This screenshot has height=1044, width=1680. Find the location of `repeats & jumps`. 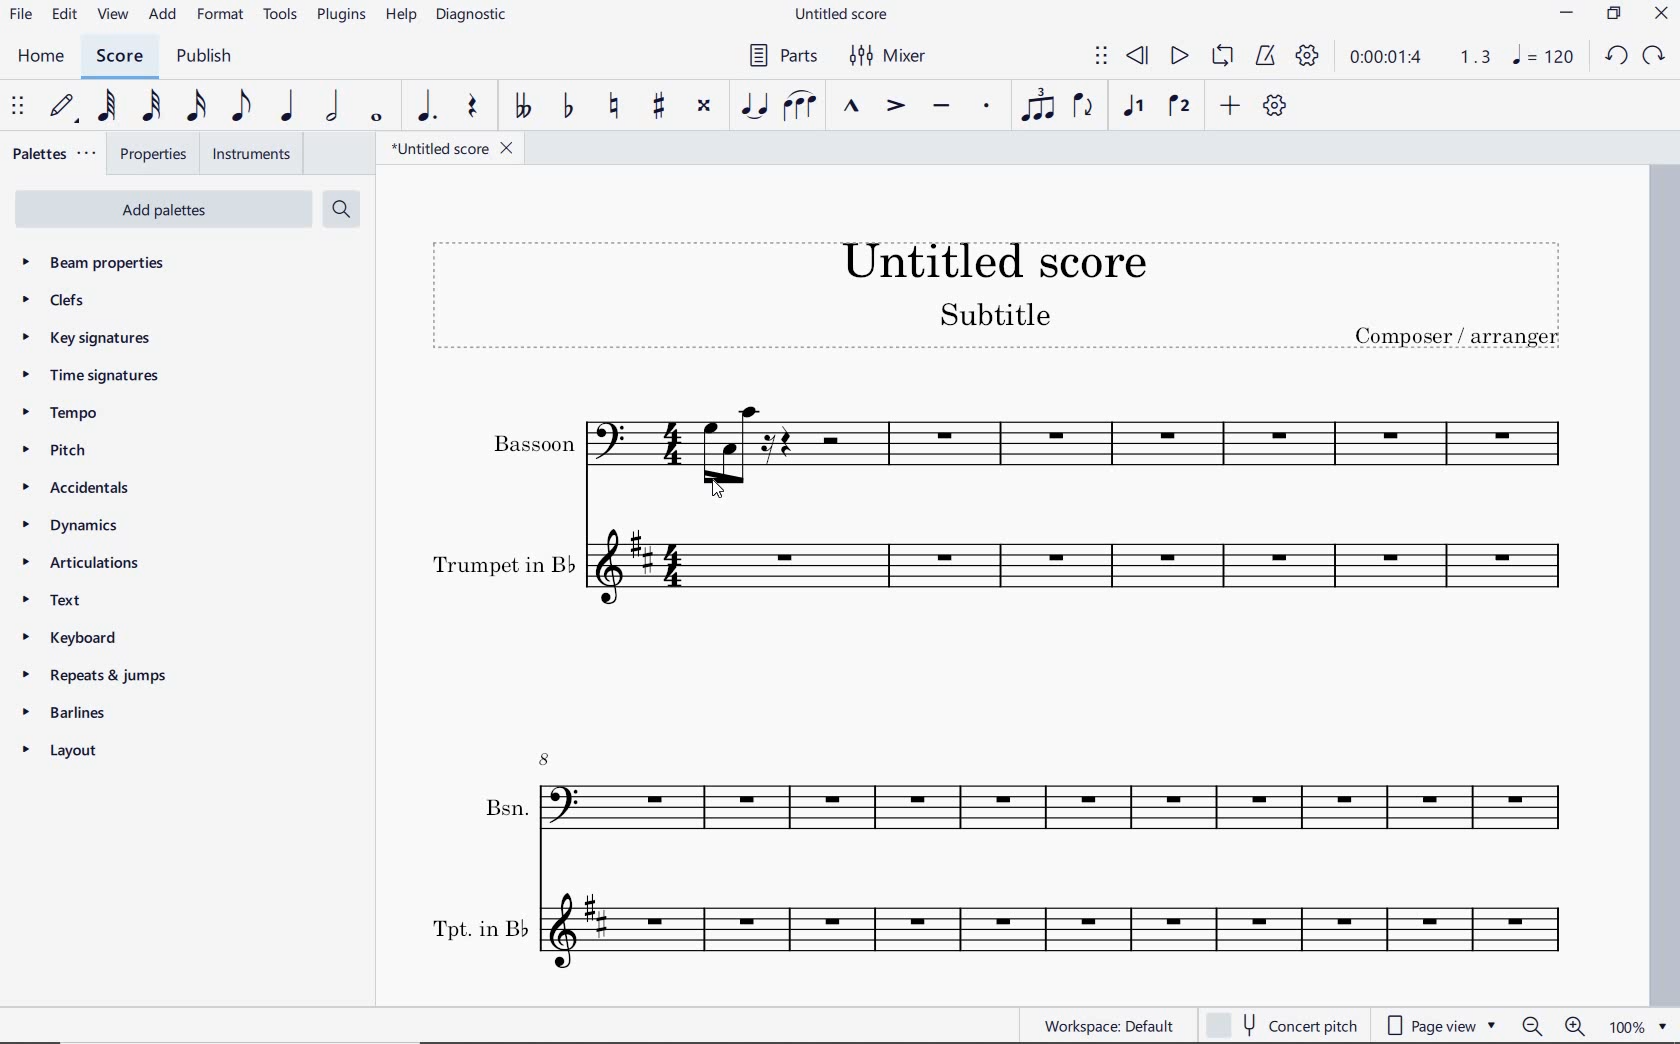

repeats & jumps is located at coordinates (103, 677).